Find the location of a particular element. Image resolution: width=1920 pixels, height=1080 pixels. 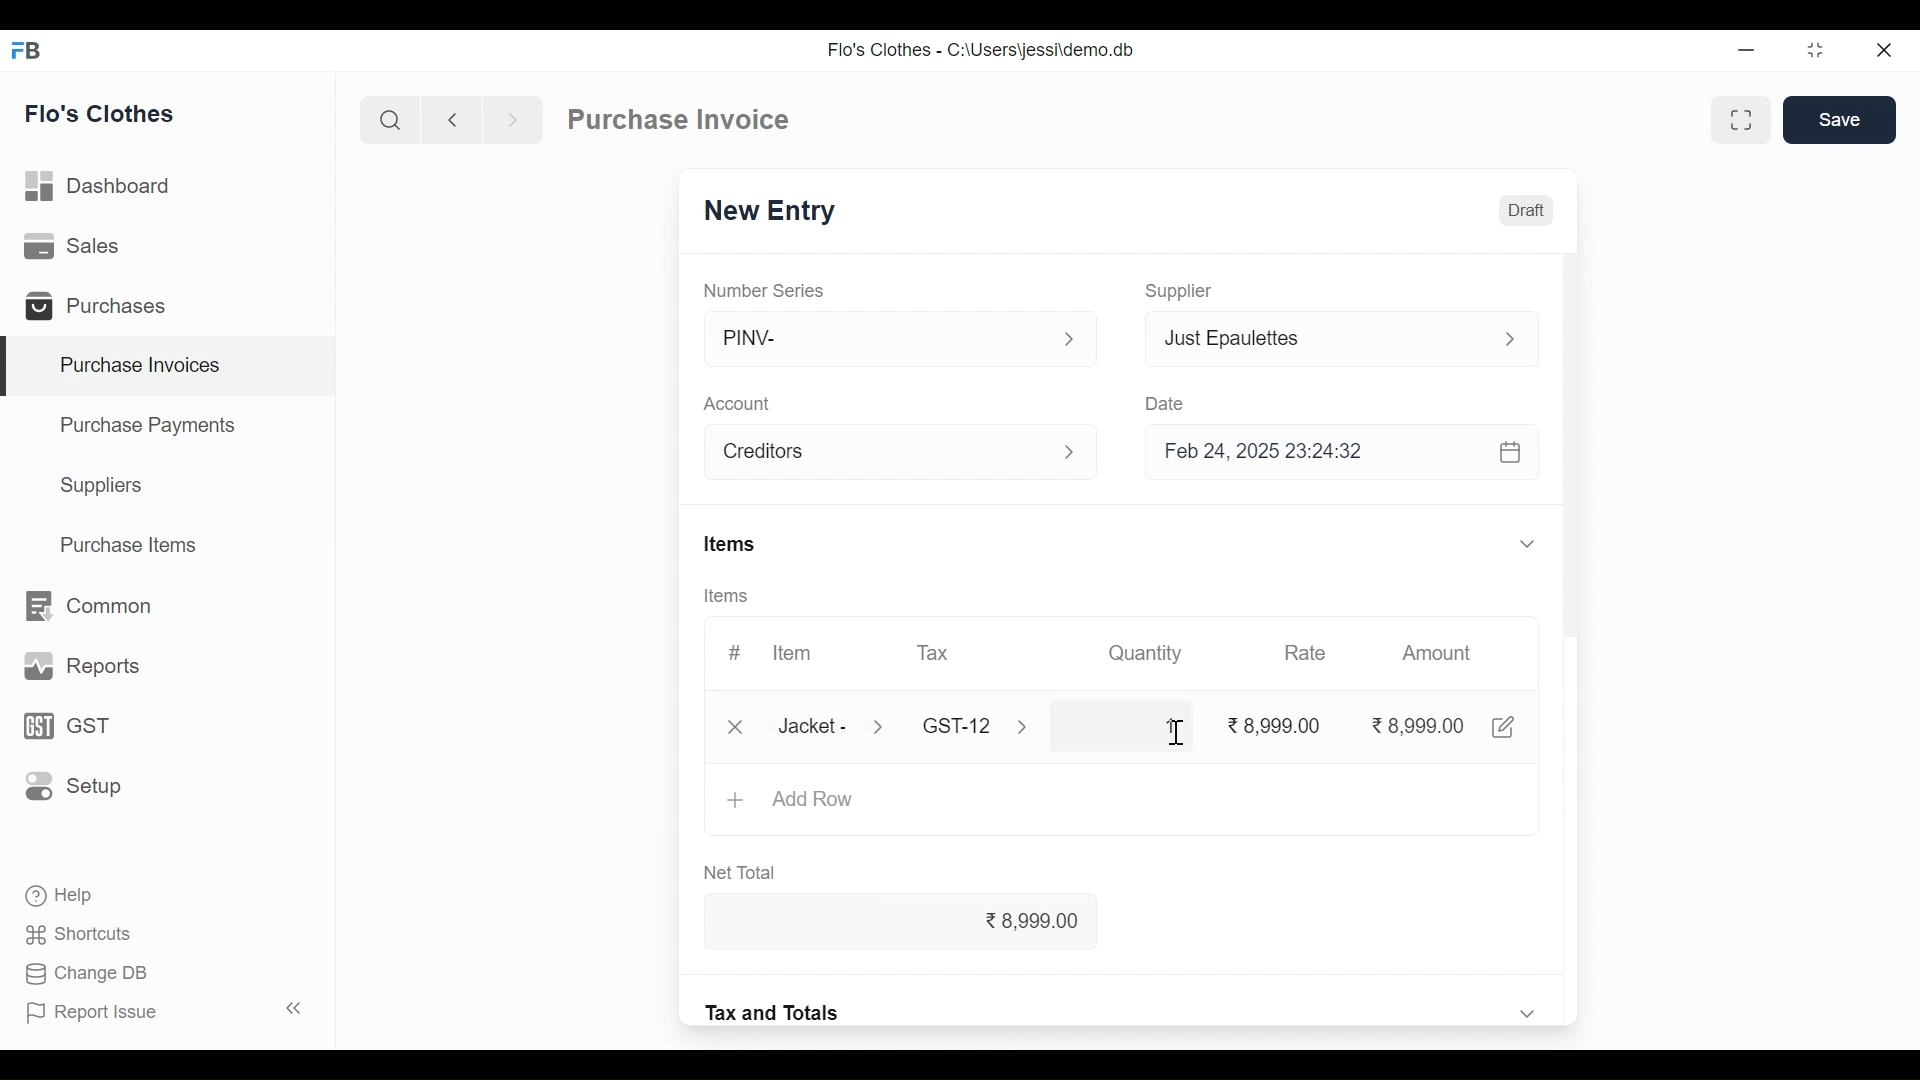

Jacket - is located at coordinates (814, 725).